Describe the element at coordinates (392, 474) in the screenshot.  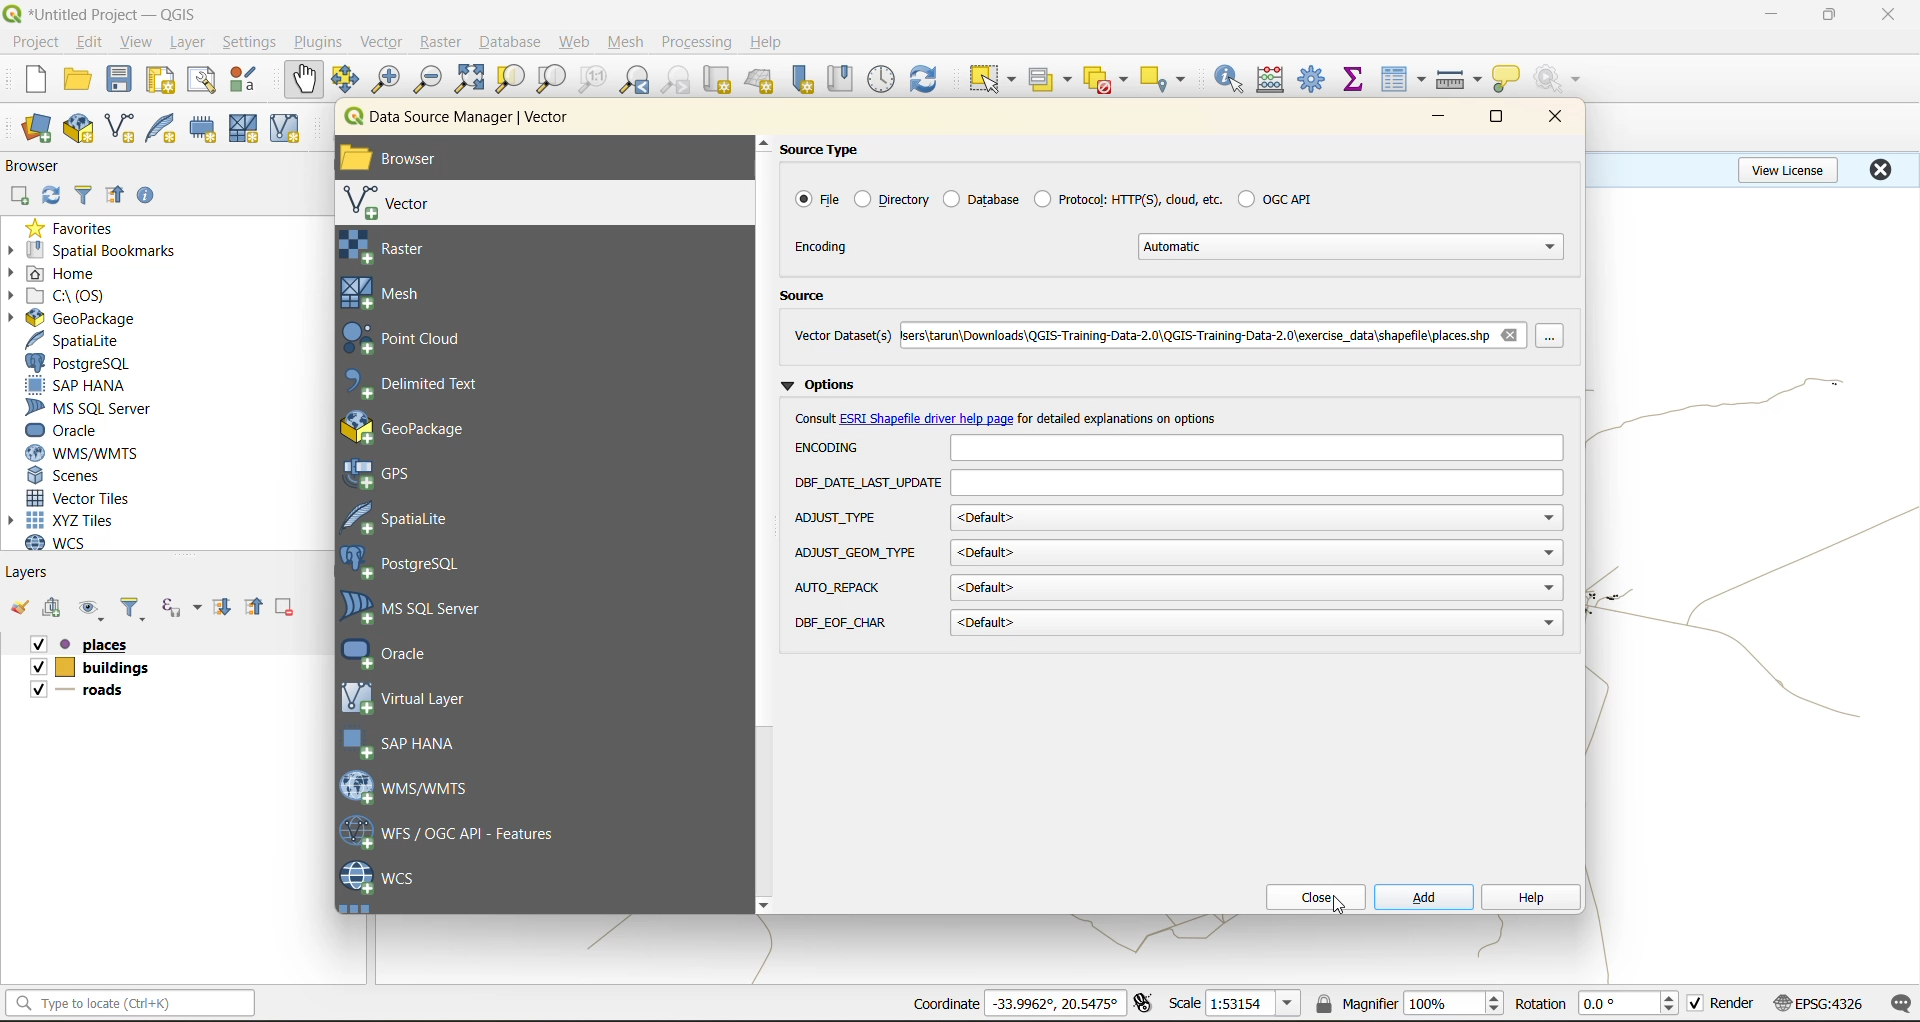
I see `gps` at that location.